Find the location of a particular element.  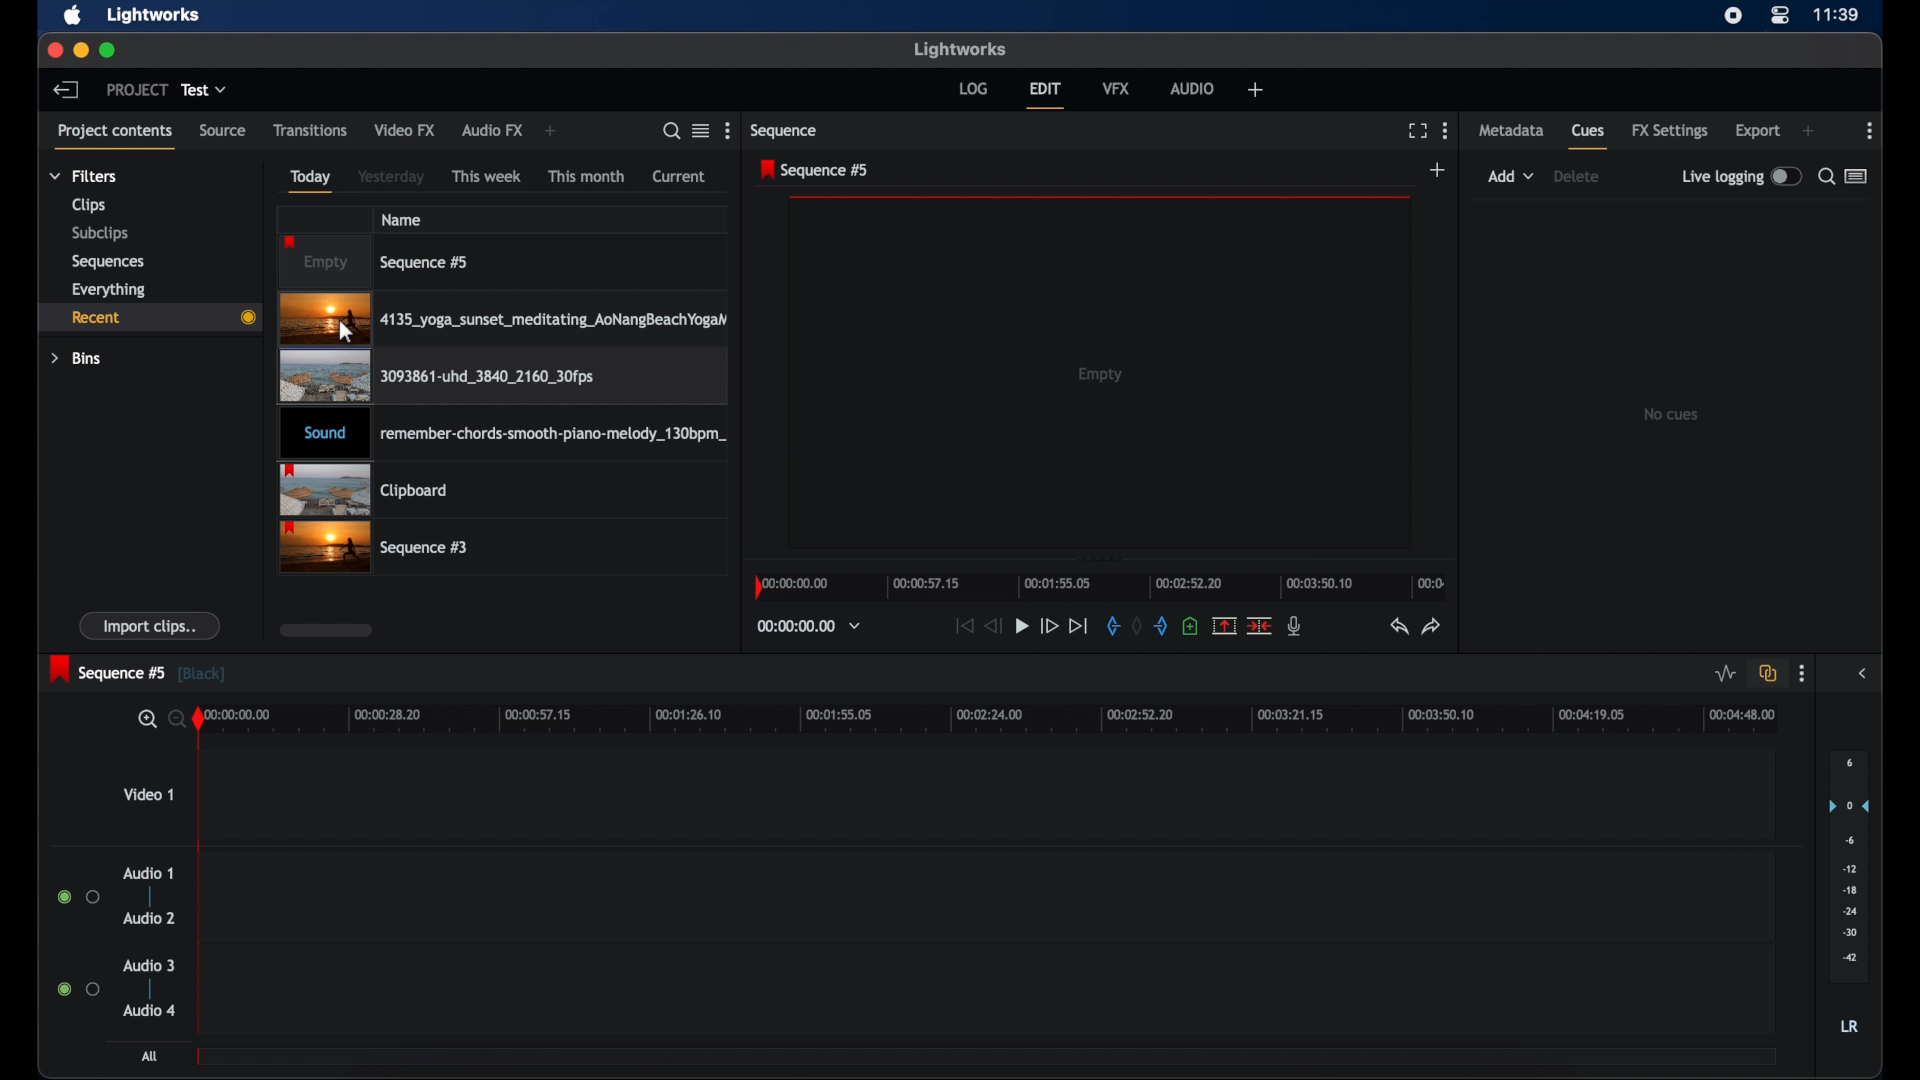

zoom is located at coordinates (158, 720).